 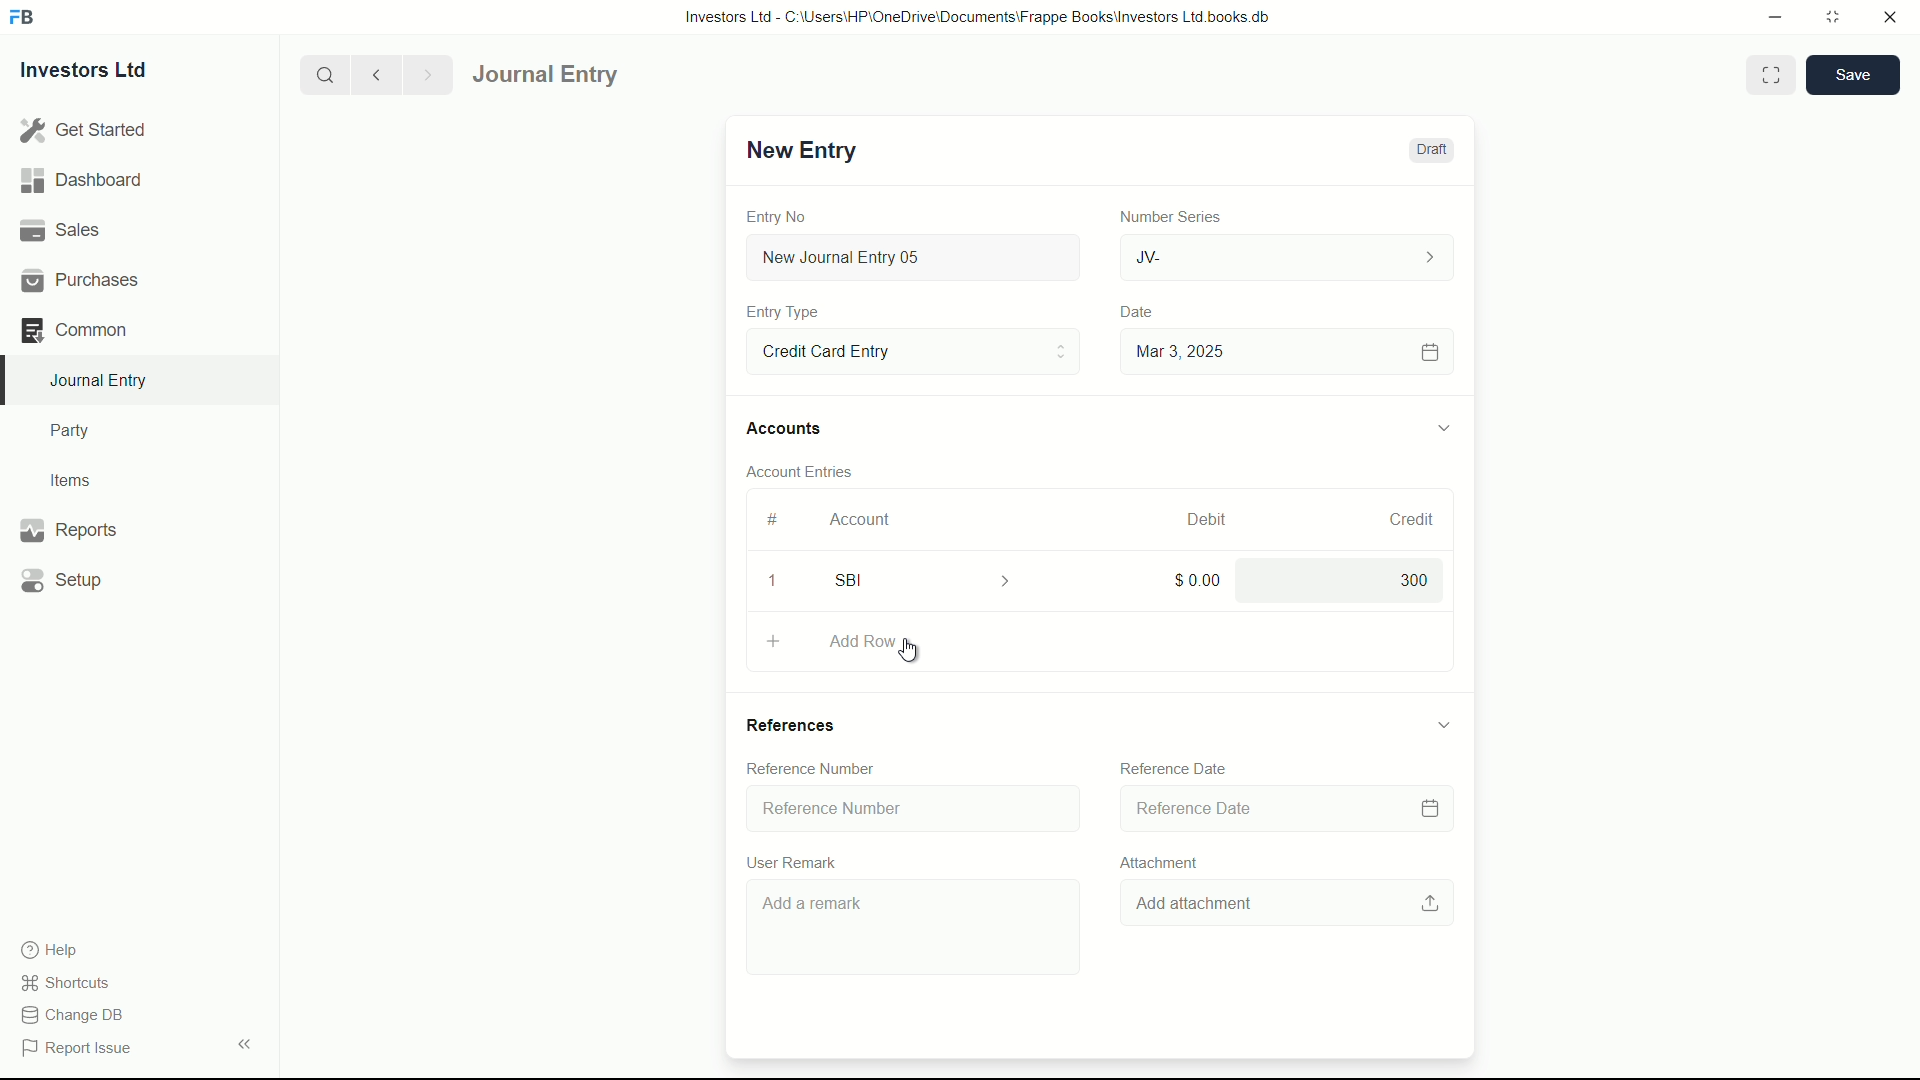 I want to click on Reference Number, so click(x=908, y=808).